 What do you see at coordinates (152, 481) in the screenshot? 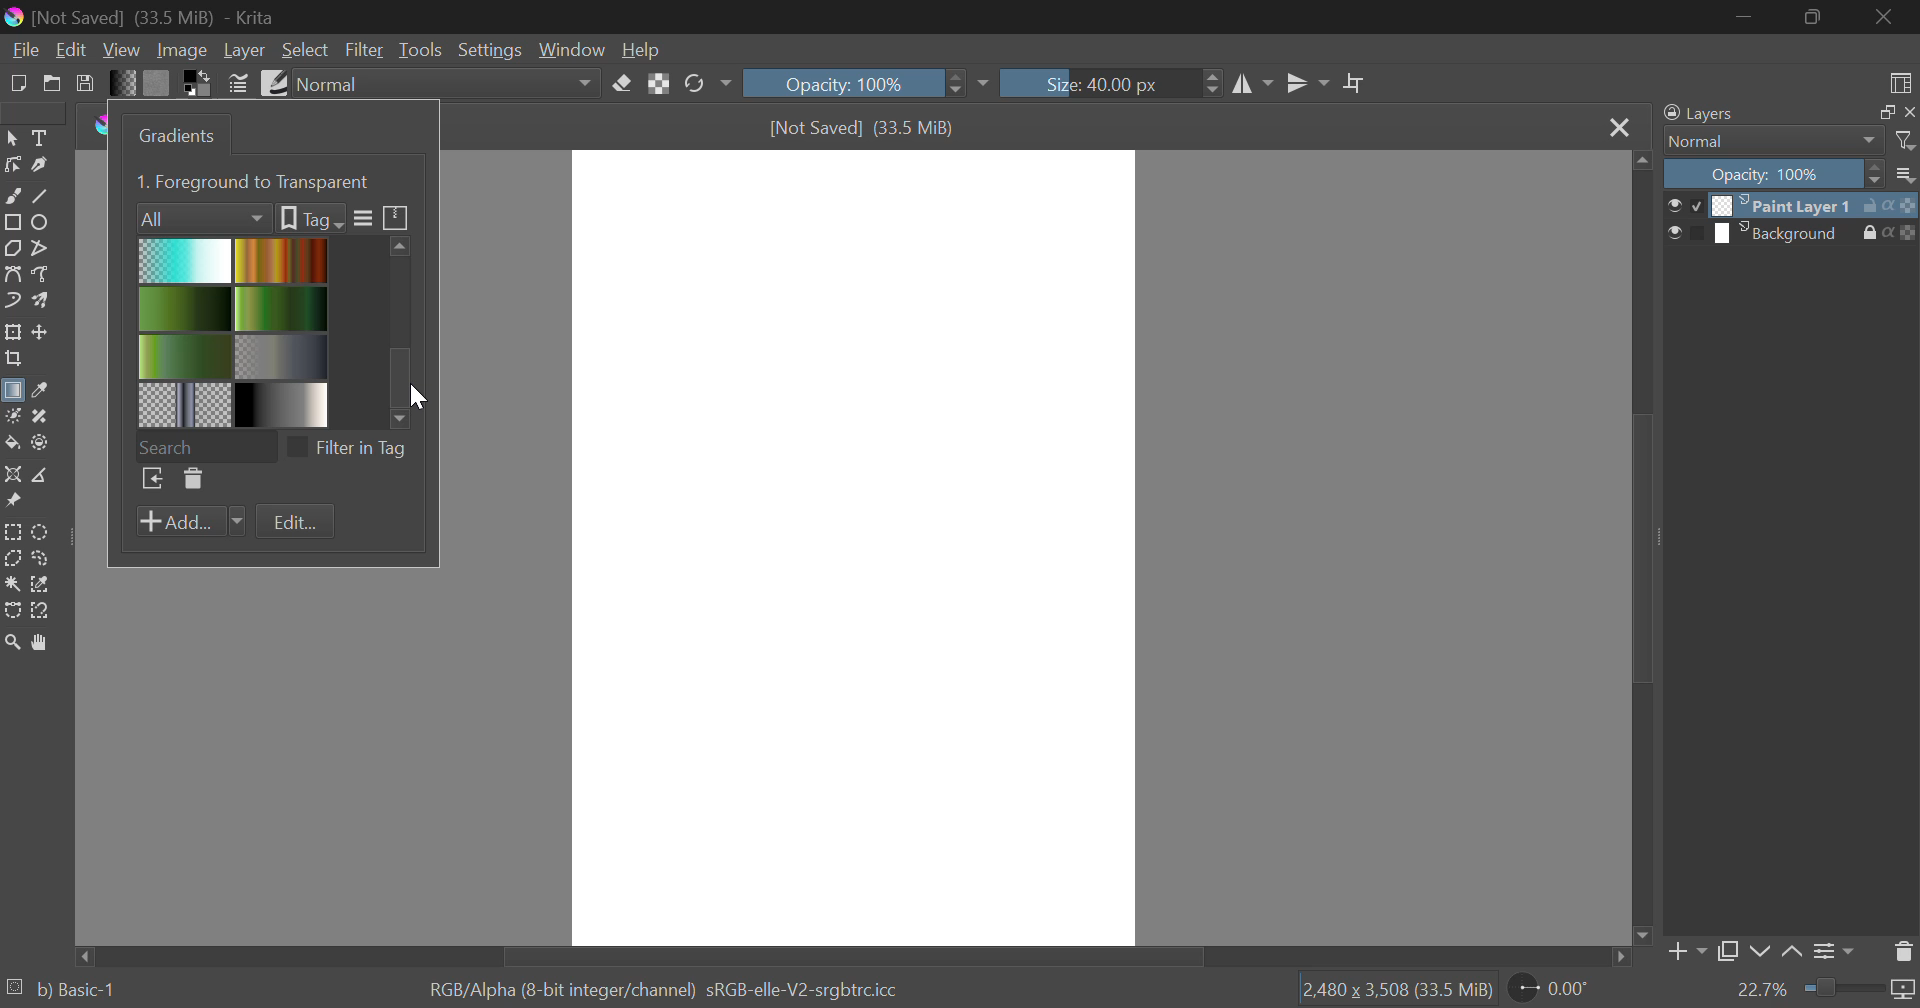
I see `Import resource` at bounding box center [152, 481].